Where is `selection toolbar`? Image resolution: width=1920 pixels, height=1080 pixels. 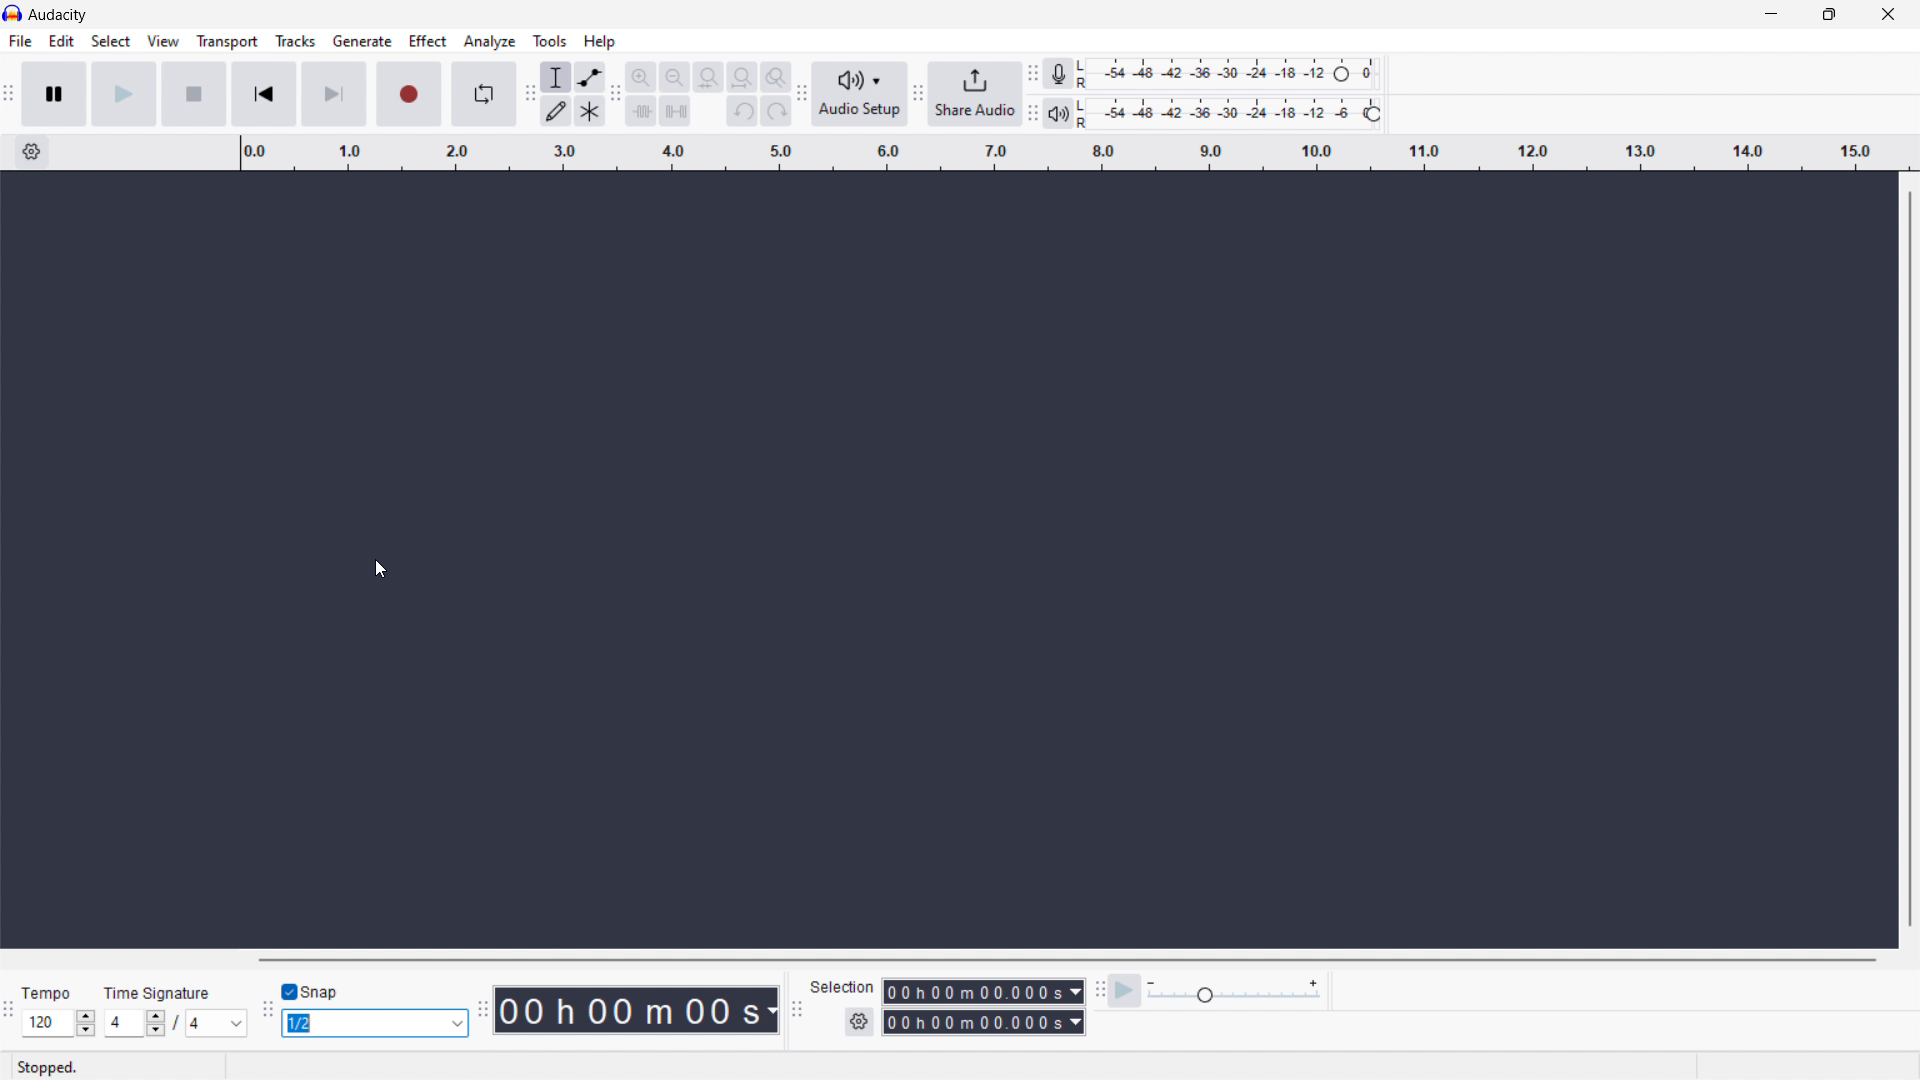 selection toolbar is located at coordinates (798, 1010).